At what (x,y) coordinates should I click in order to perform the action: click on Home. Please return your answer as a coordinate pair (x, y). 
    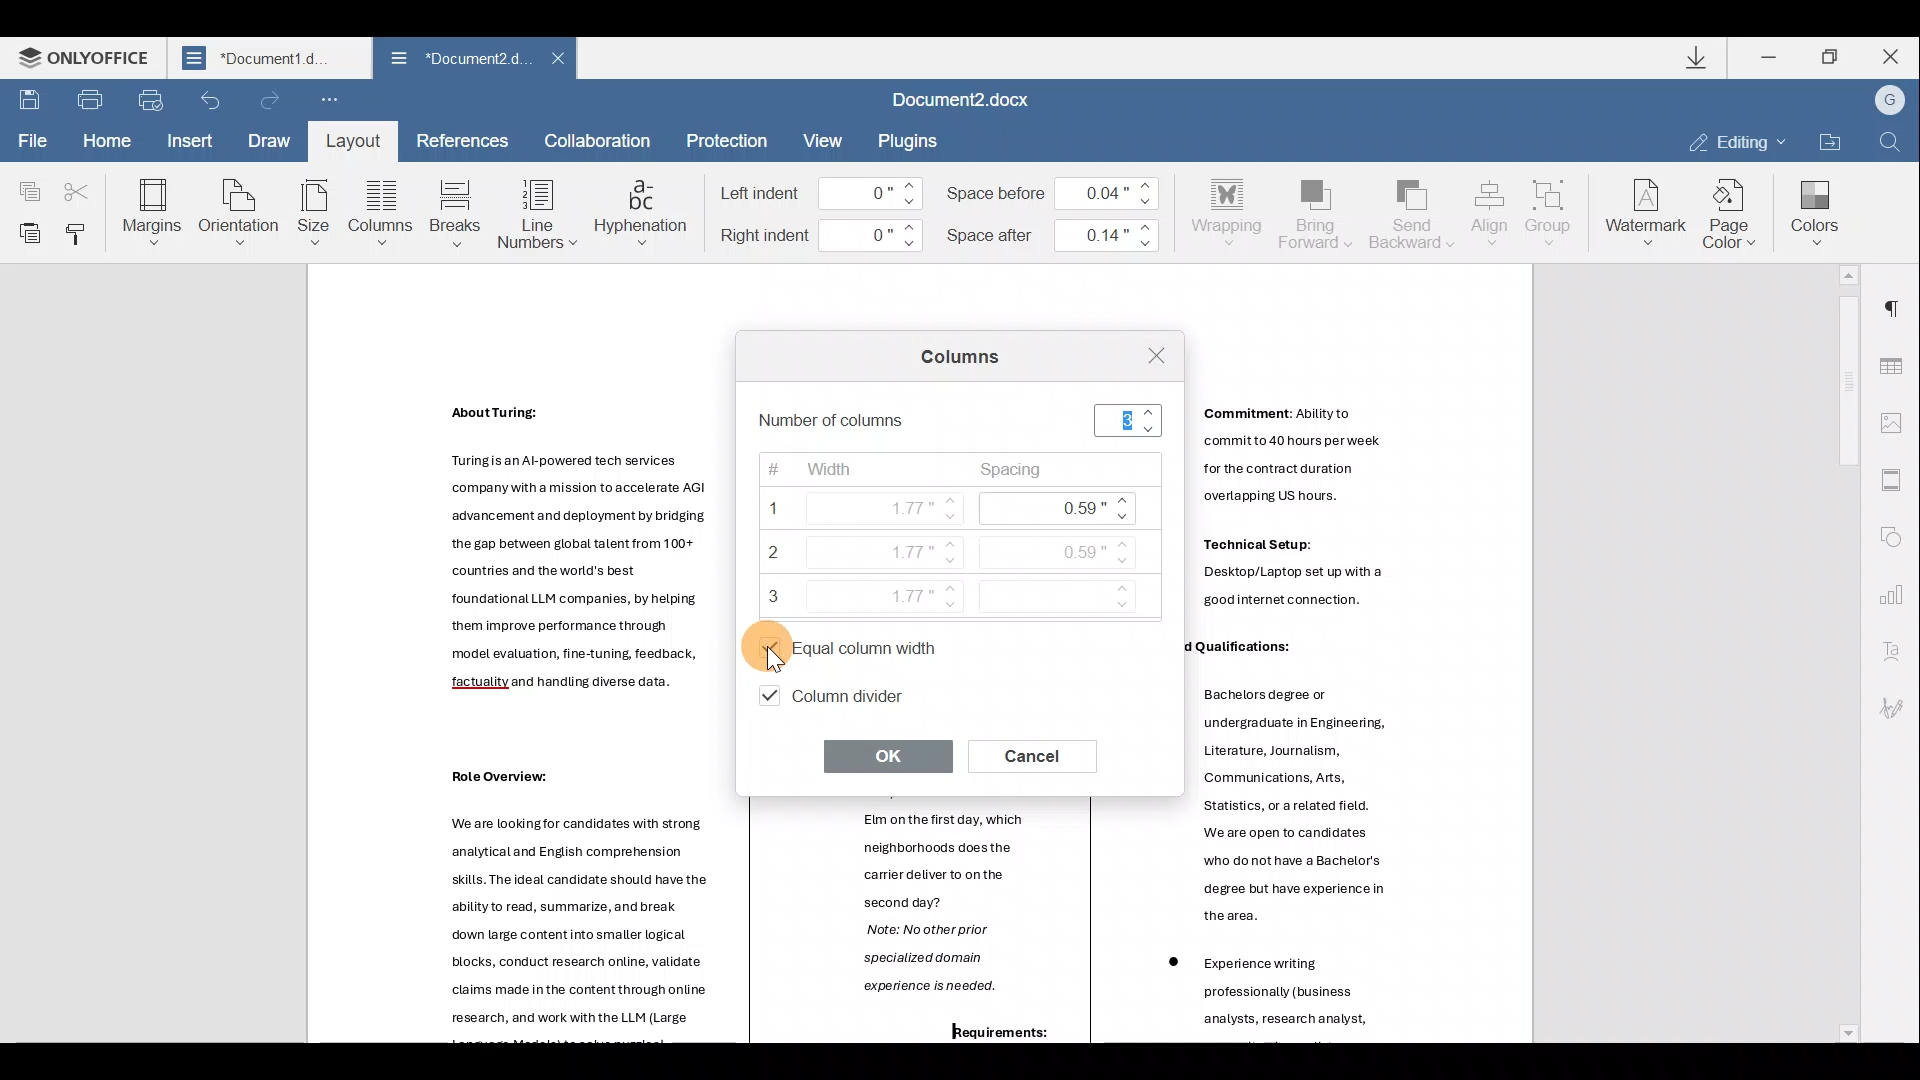
    Looking at the image, I should click on (106, 139).